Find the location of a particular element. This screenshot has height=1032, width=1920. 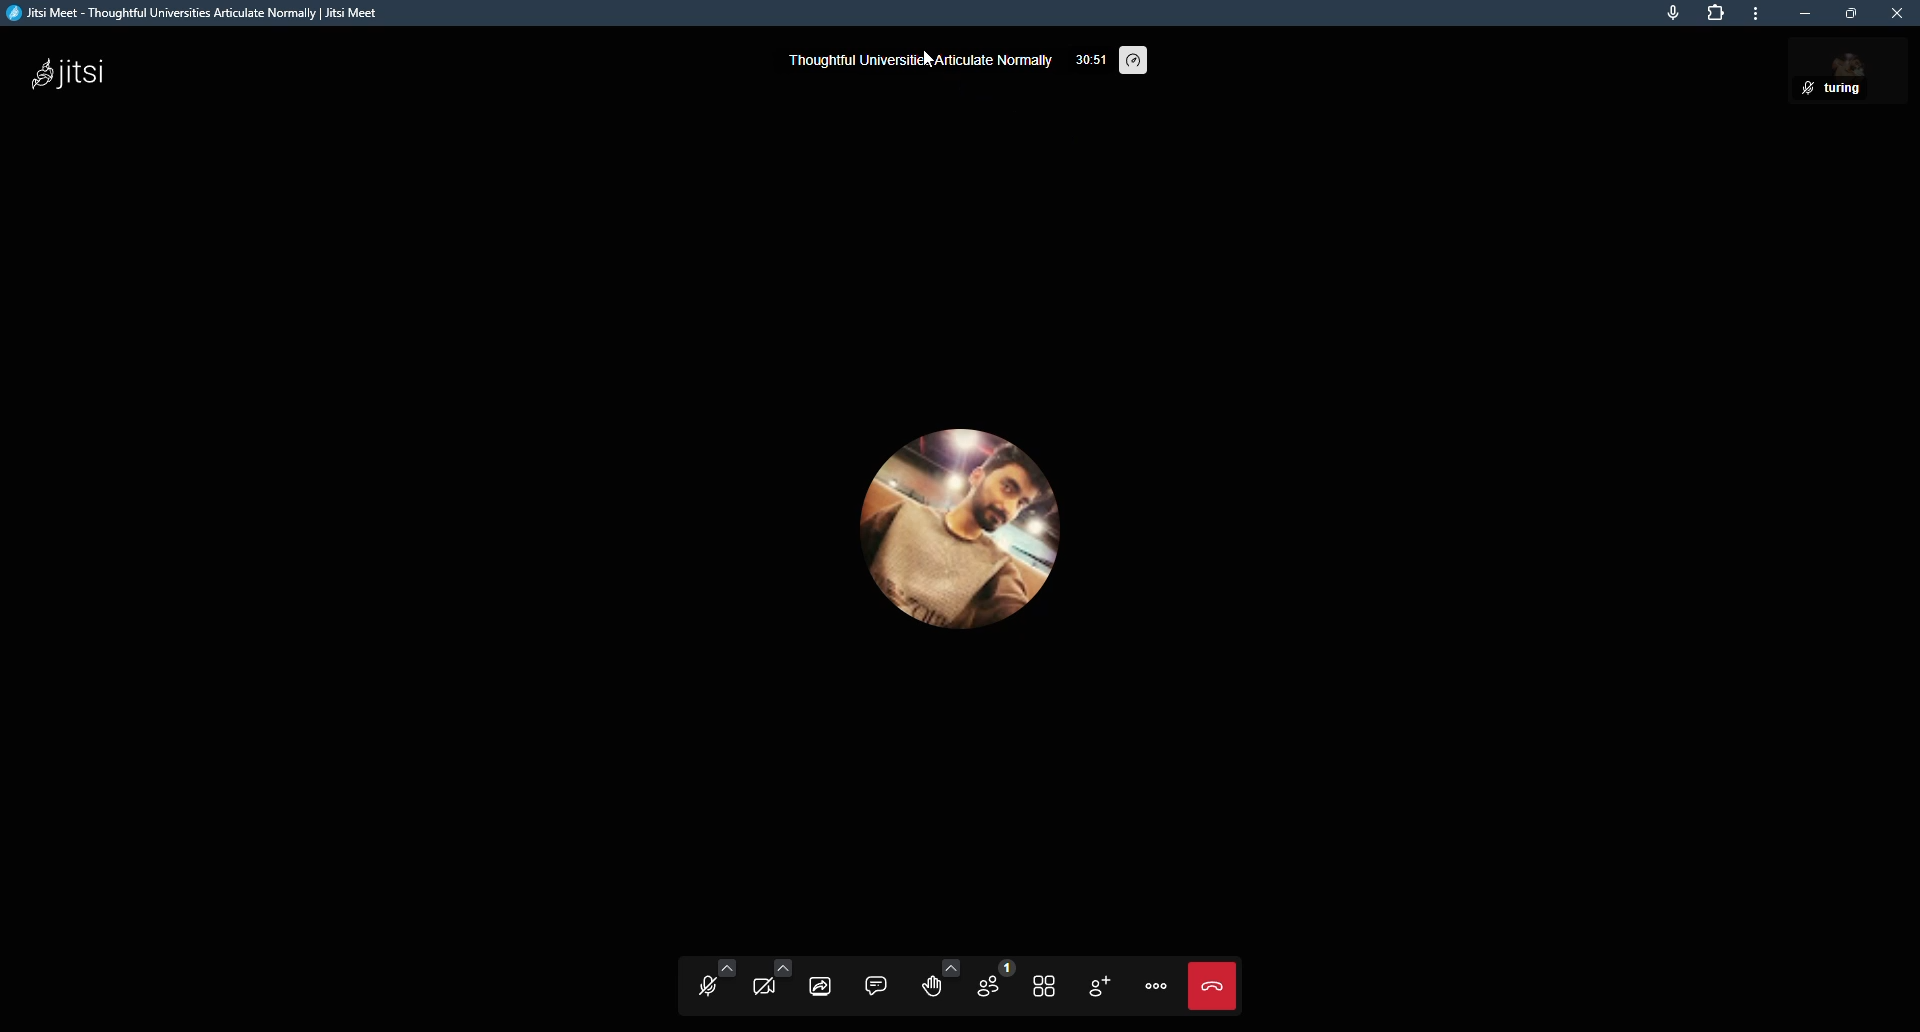

this page is accessing your mic is located at coordinates (1672, 14).